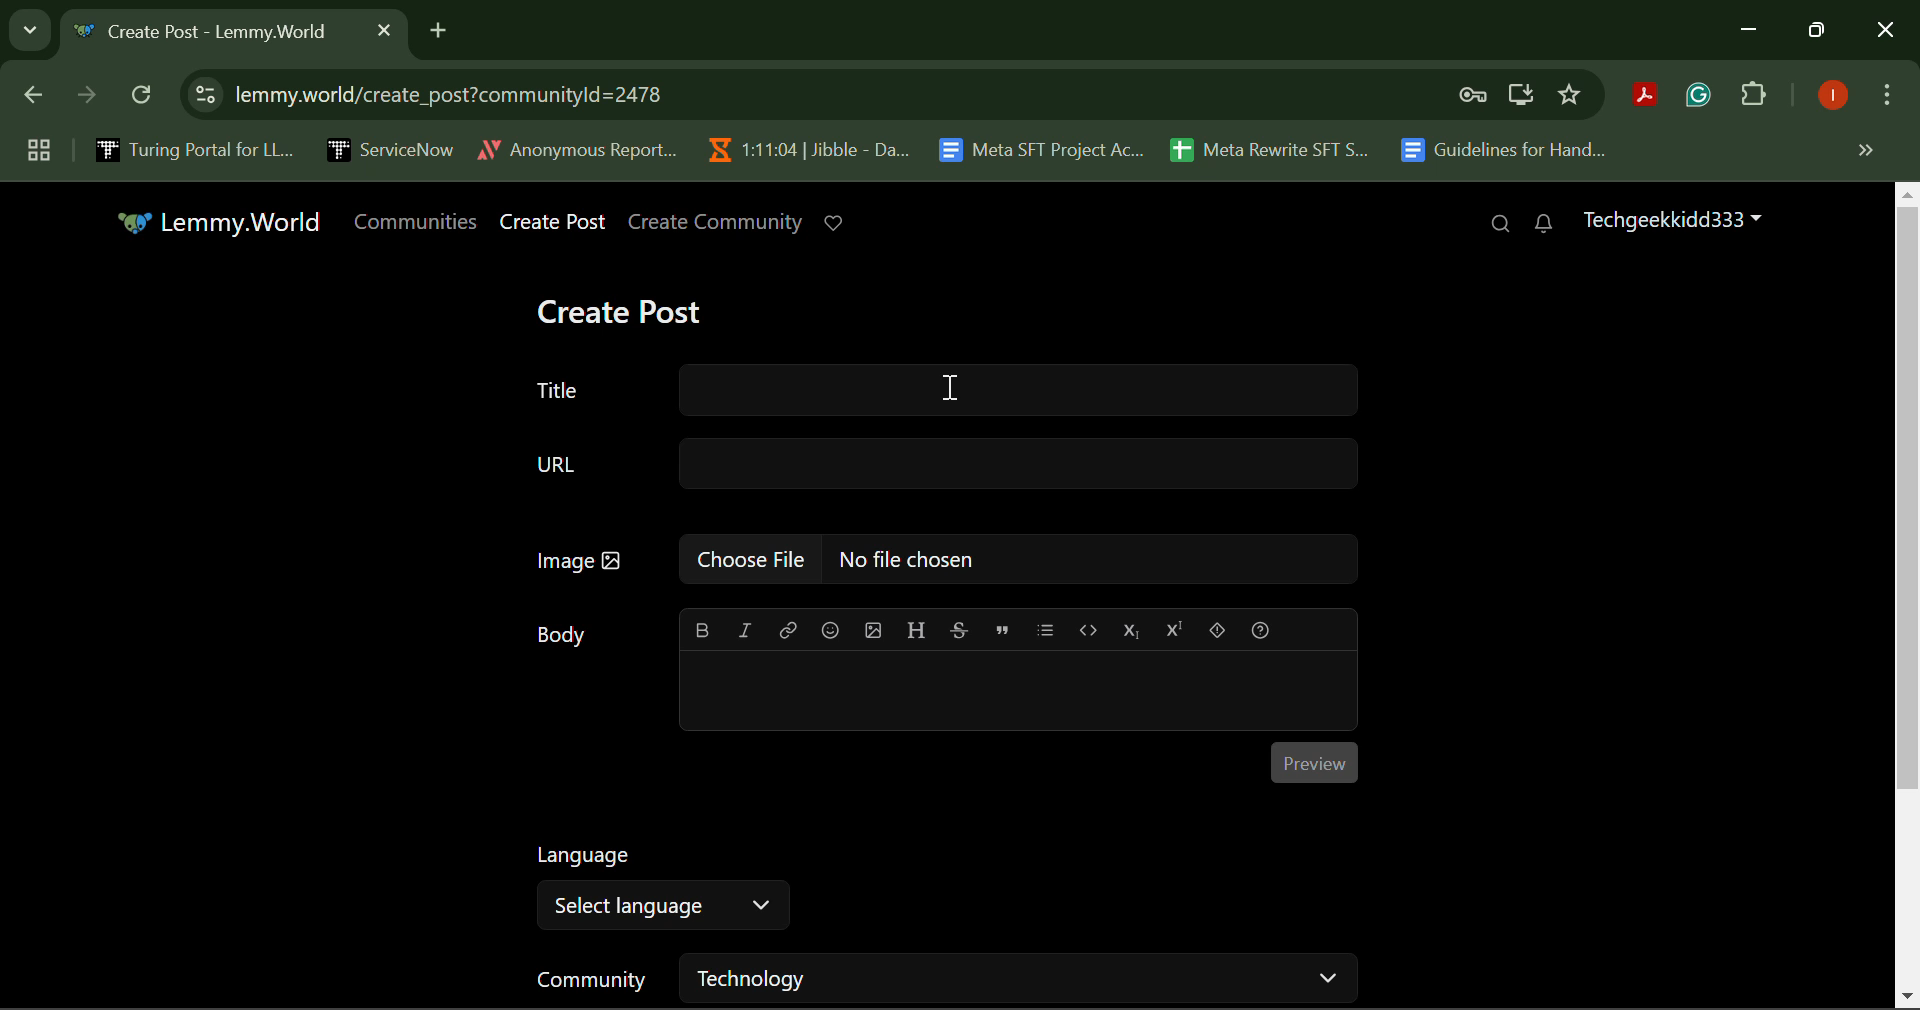  Describe the element at coordinates (223, 224) in the screenshot. I see `Lemmy.World` at that location.